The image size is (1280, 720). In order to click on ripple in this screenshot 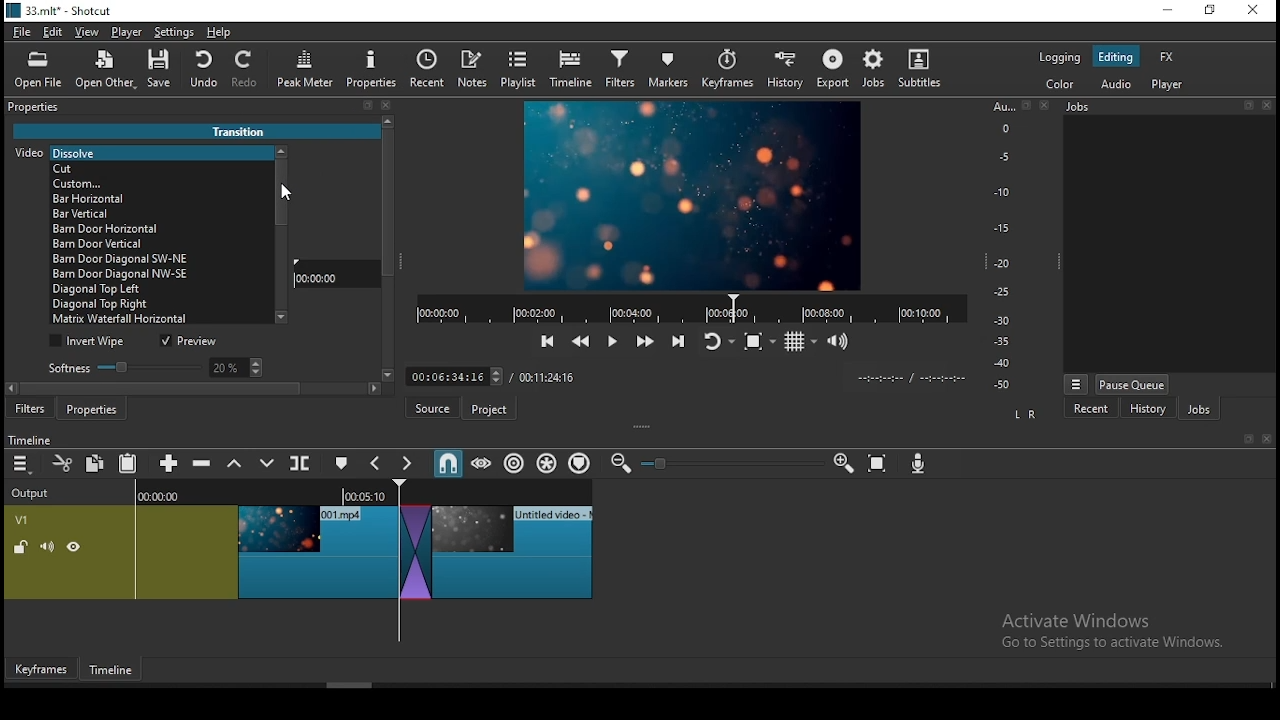, I will do `click(514, 464)`.